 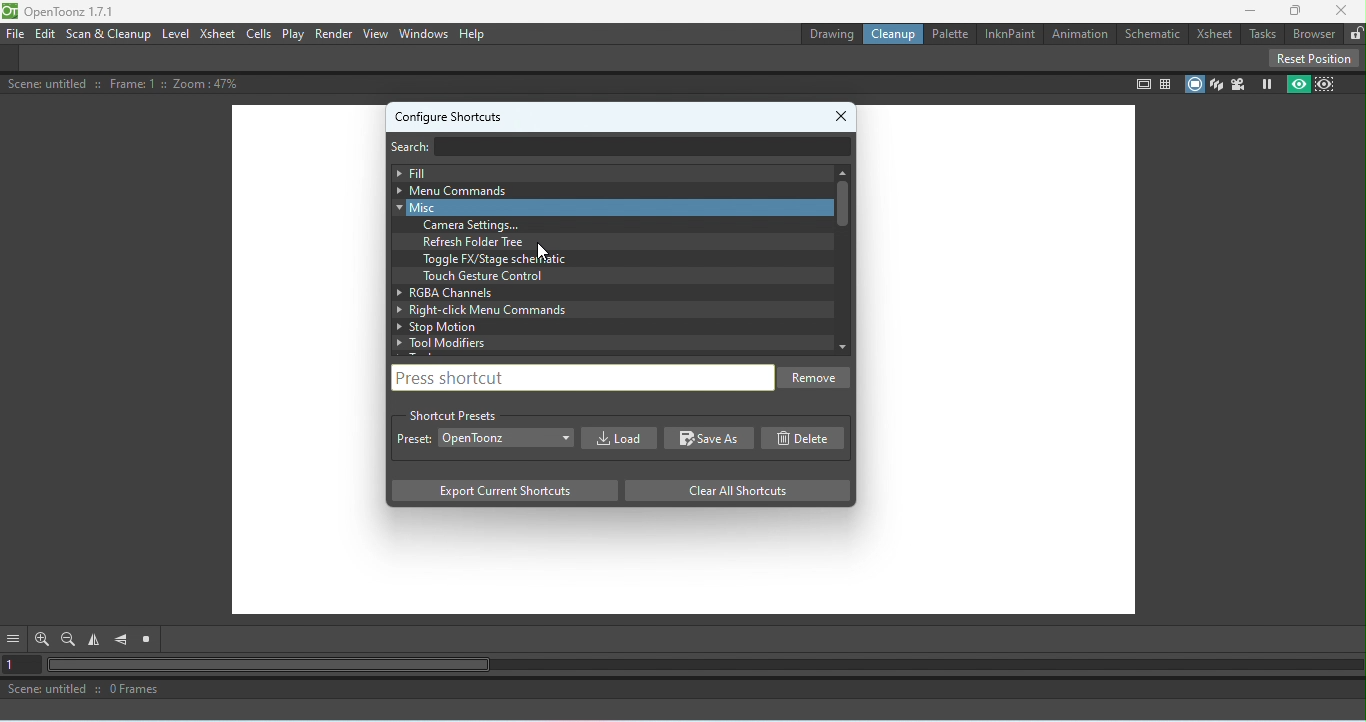 I want to click on Safe area, so click(x=1141, y=85).